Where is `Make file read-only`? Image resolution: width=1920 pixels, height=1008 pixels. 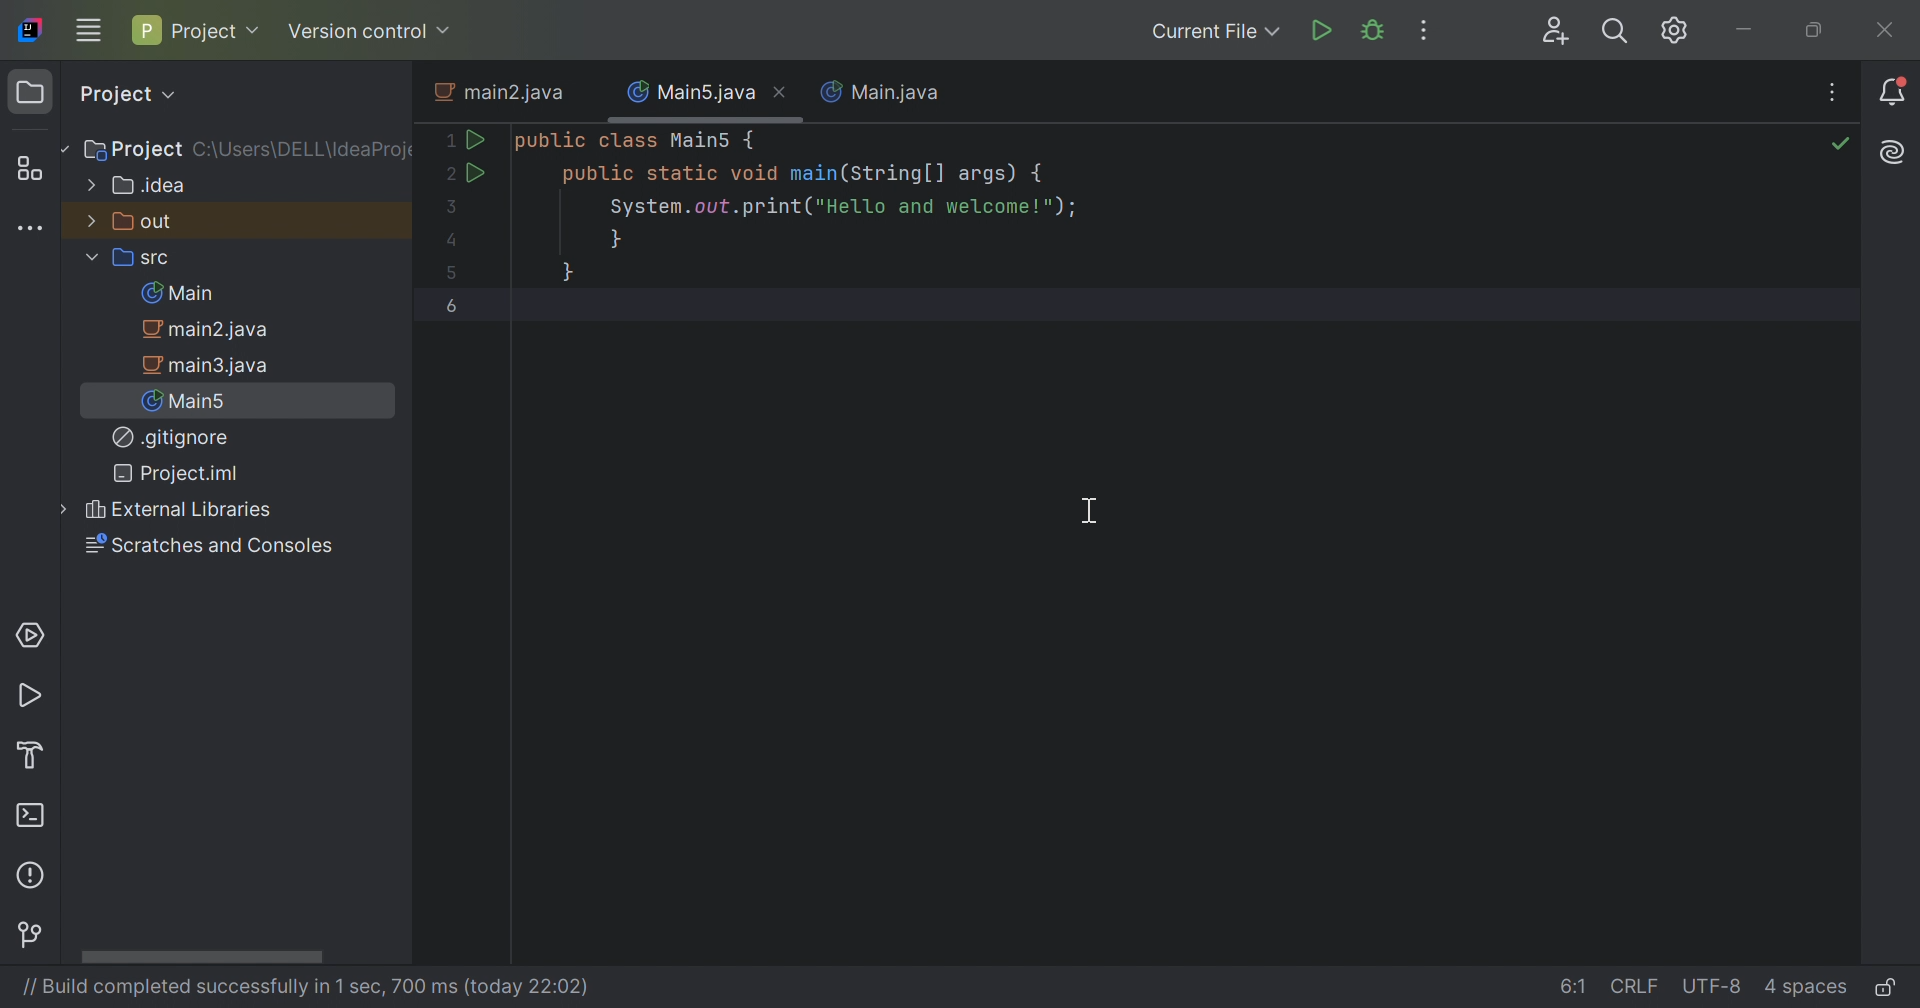
Make file read-only is located at coordinates (1887, 989).